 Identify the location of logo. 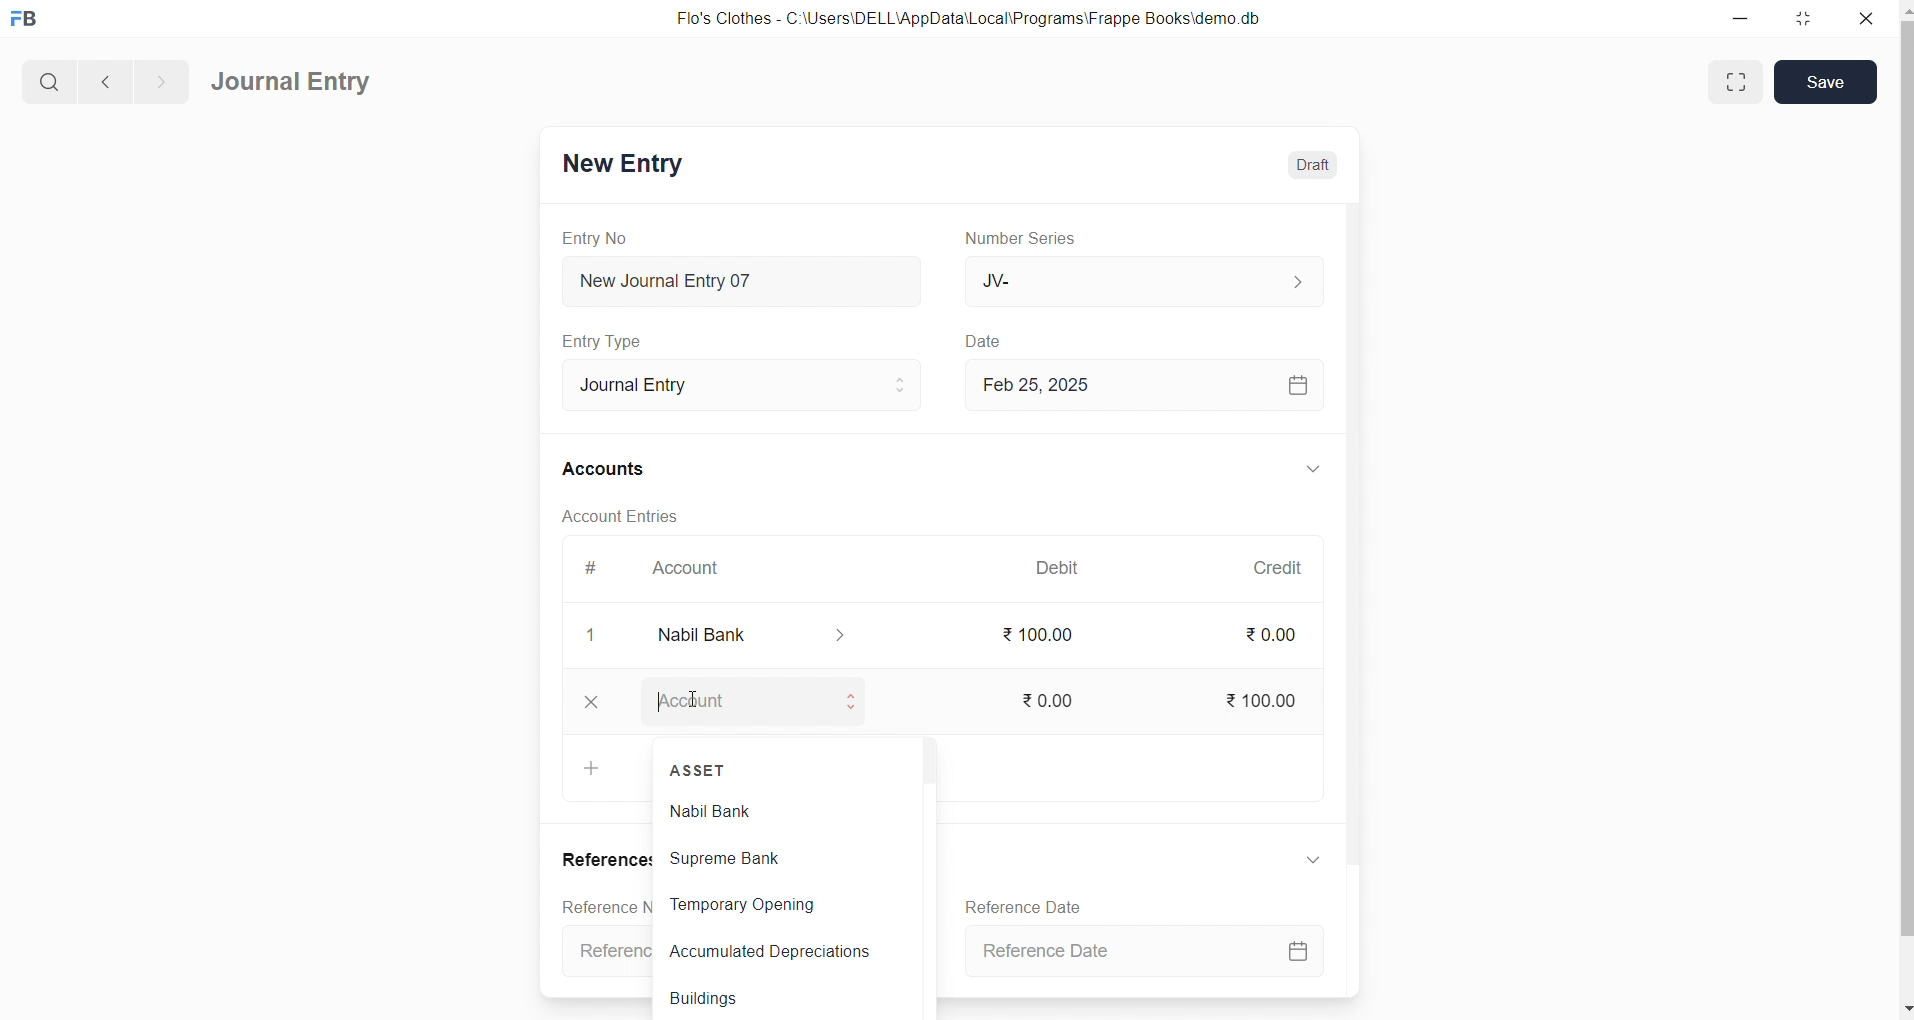
(29, 20).